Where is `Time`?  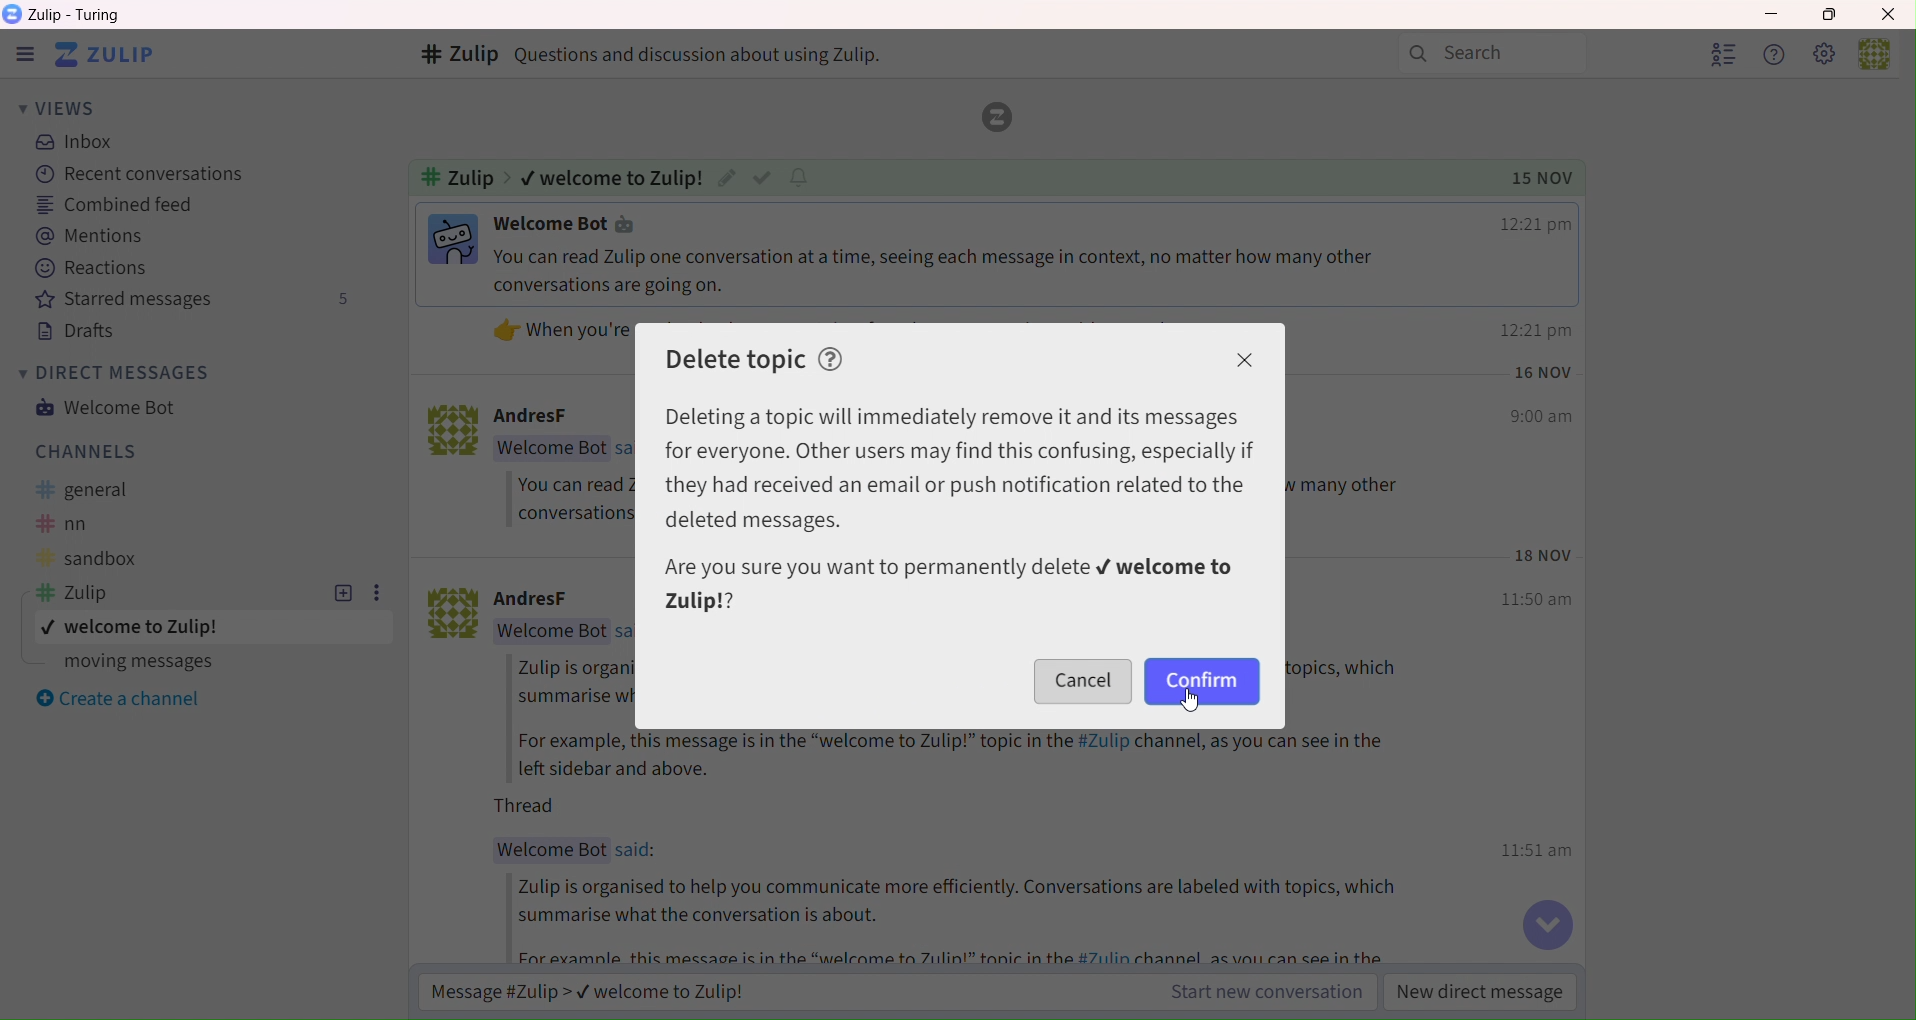
Time is located at coordinates (1540, 851).